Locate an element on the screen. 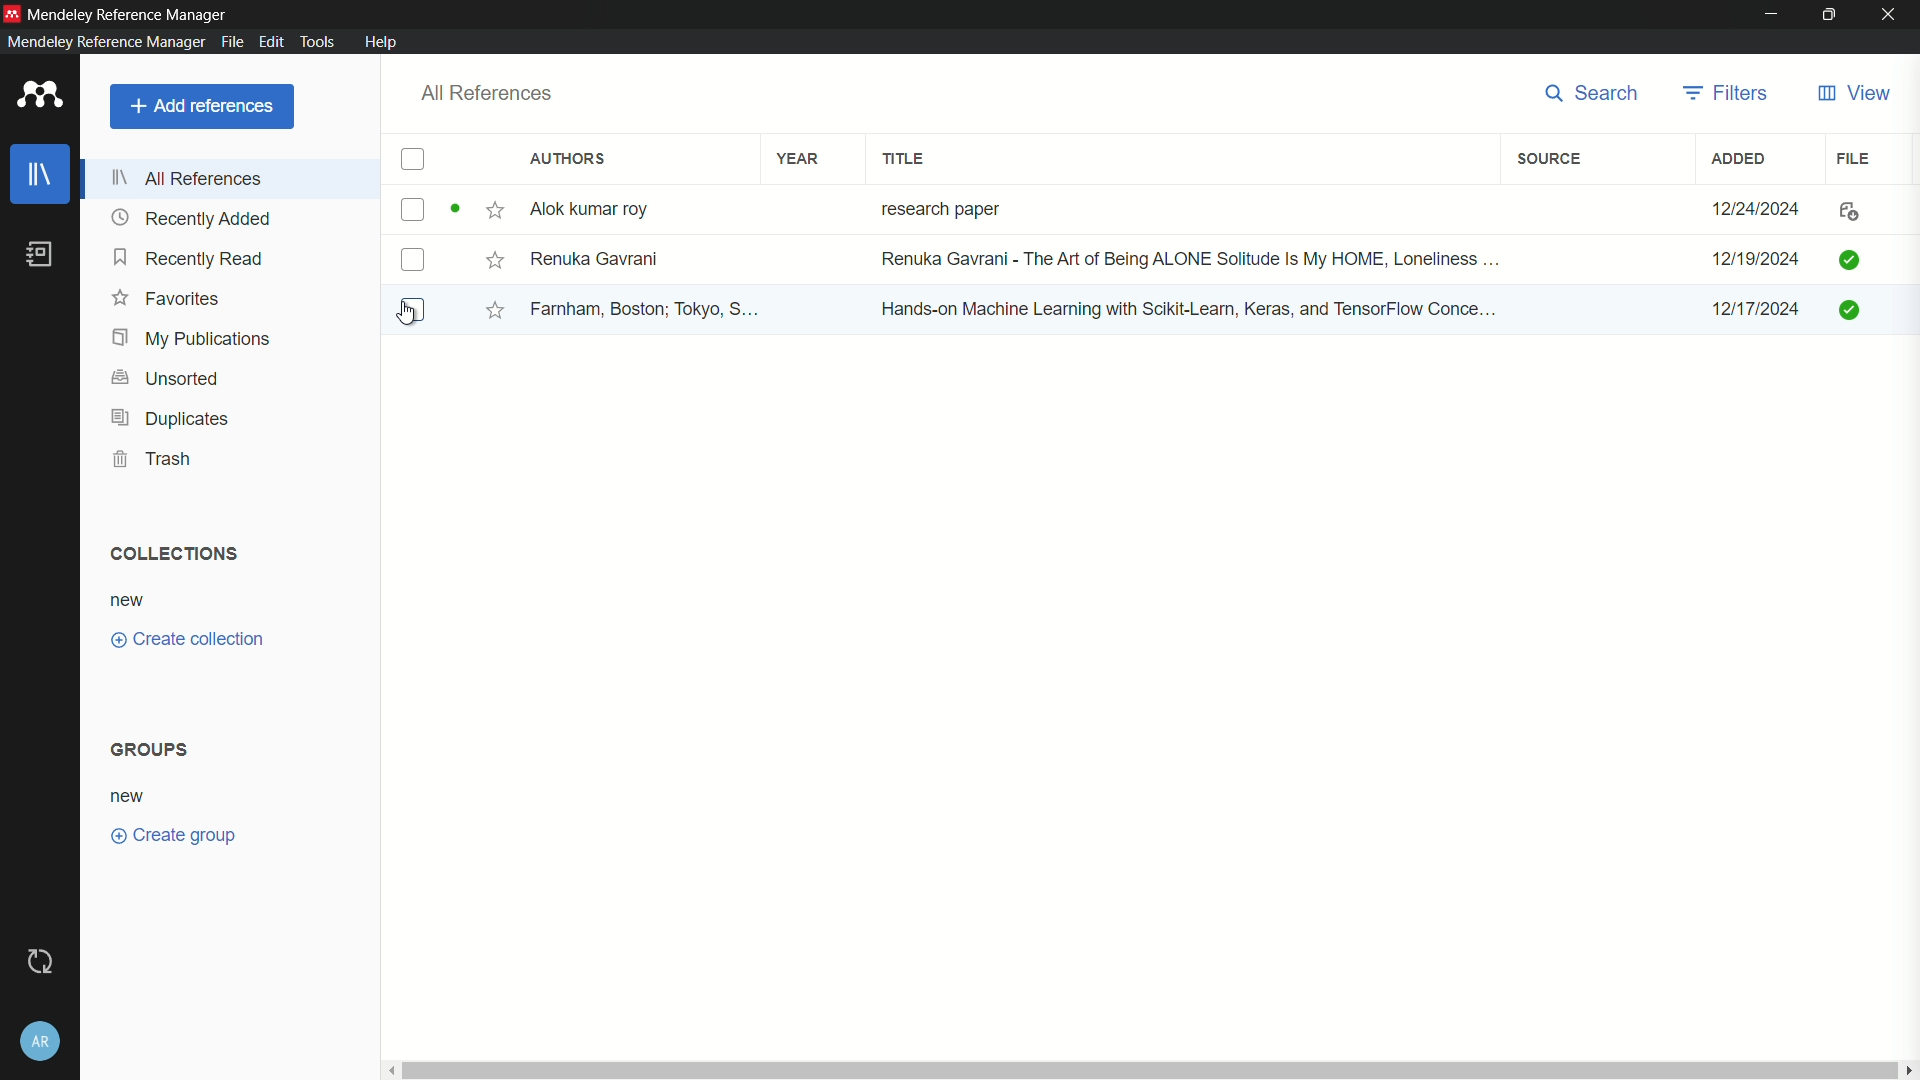 This screenshot has width=1920, height=1080. groups is located at coordinates (152, 749).